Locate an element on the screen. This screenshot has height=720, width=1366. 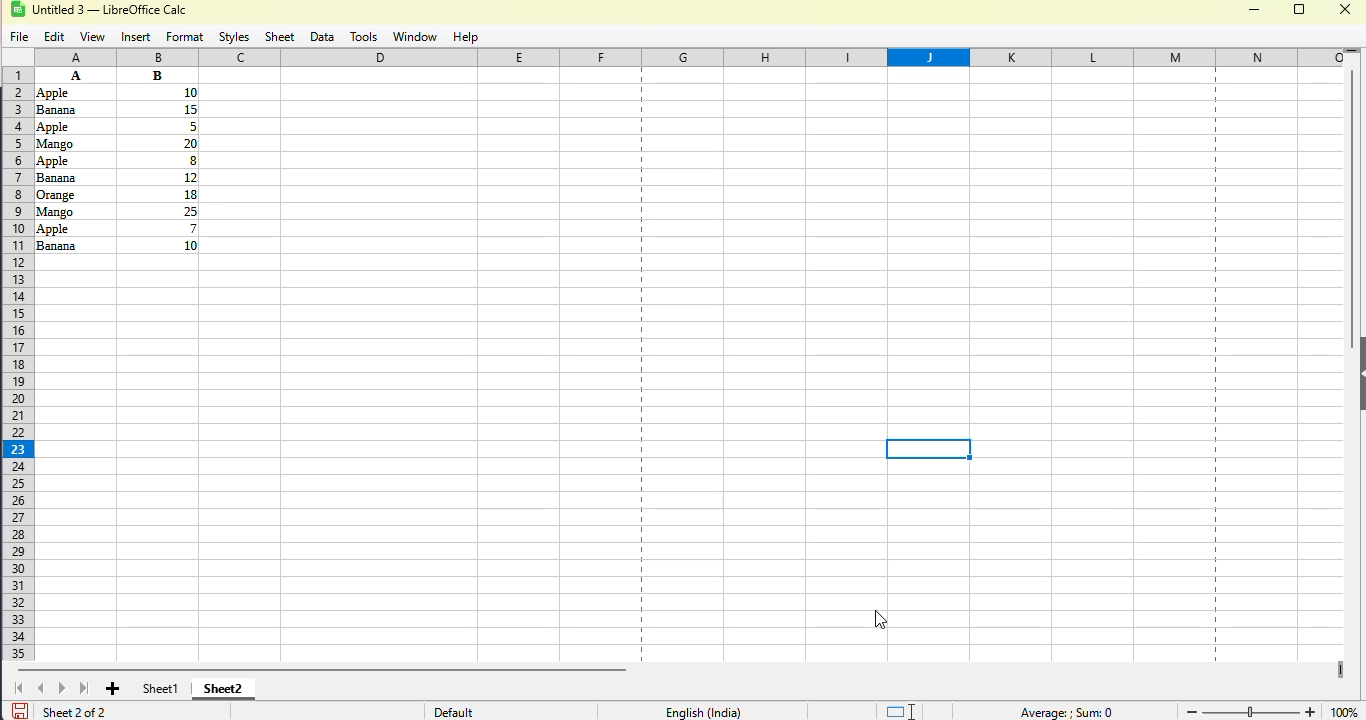
maximize is located at coordinates (1301, 9).